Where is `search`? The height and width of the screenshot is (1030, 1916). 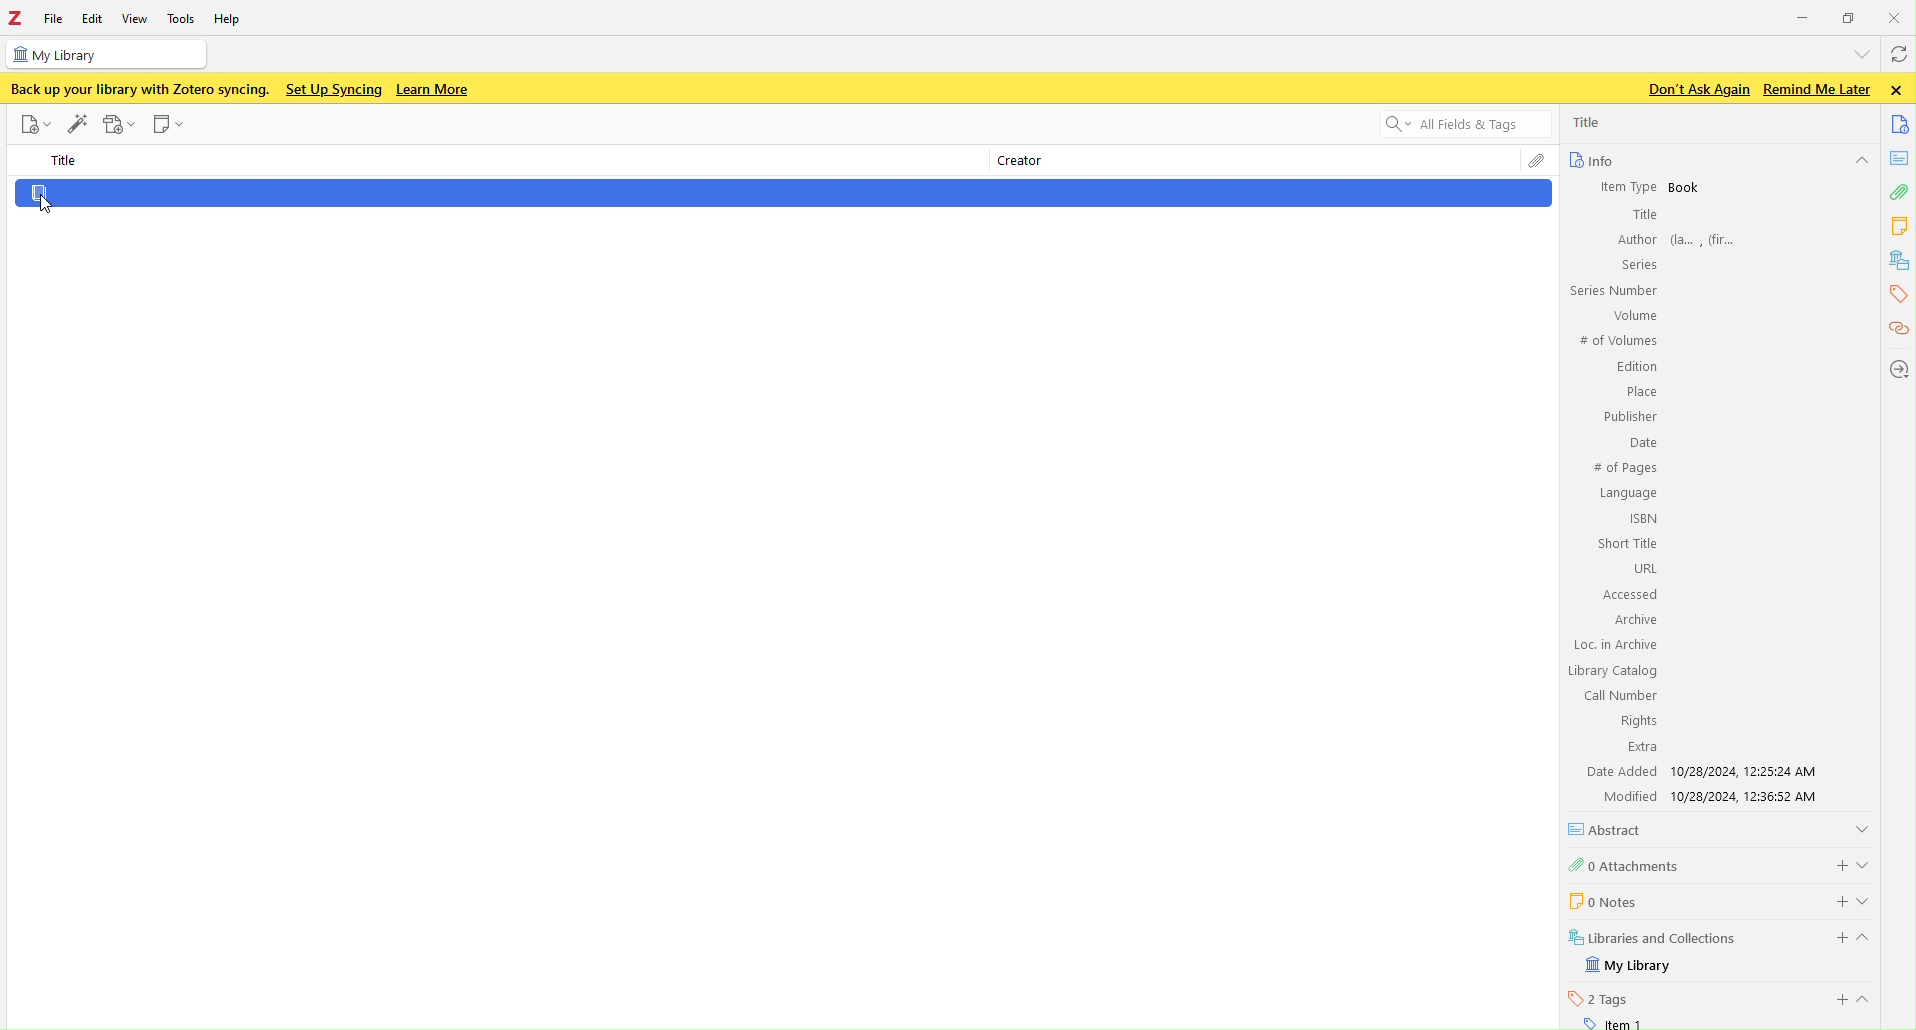
search is located at coordinates (1466, 124).